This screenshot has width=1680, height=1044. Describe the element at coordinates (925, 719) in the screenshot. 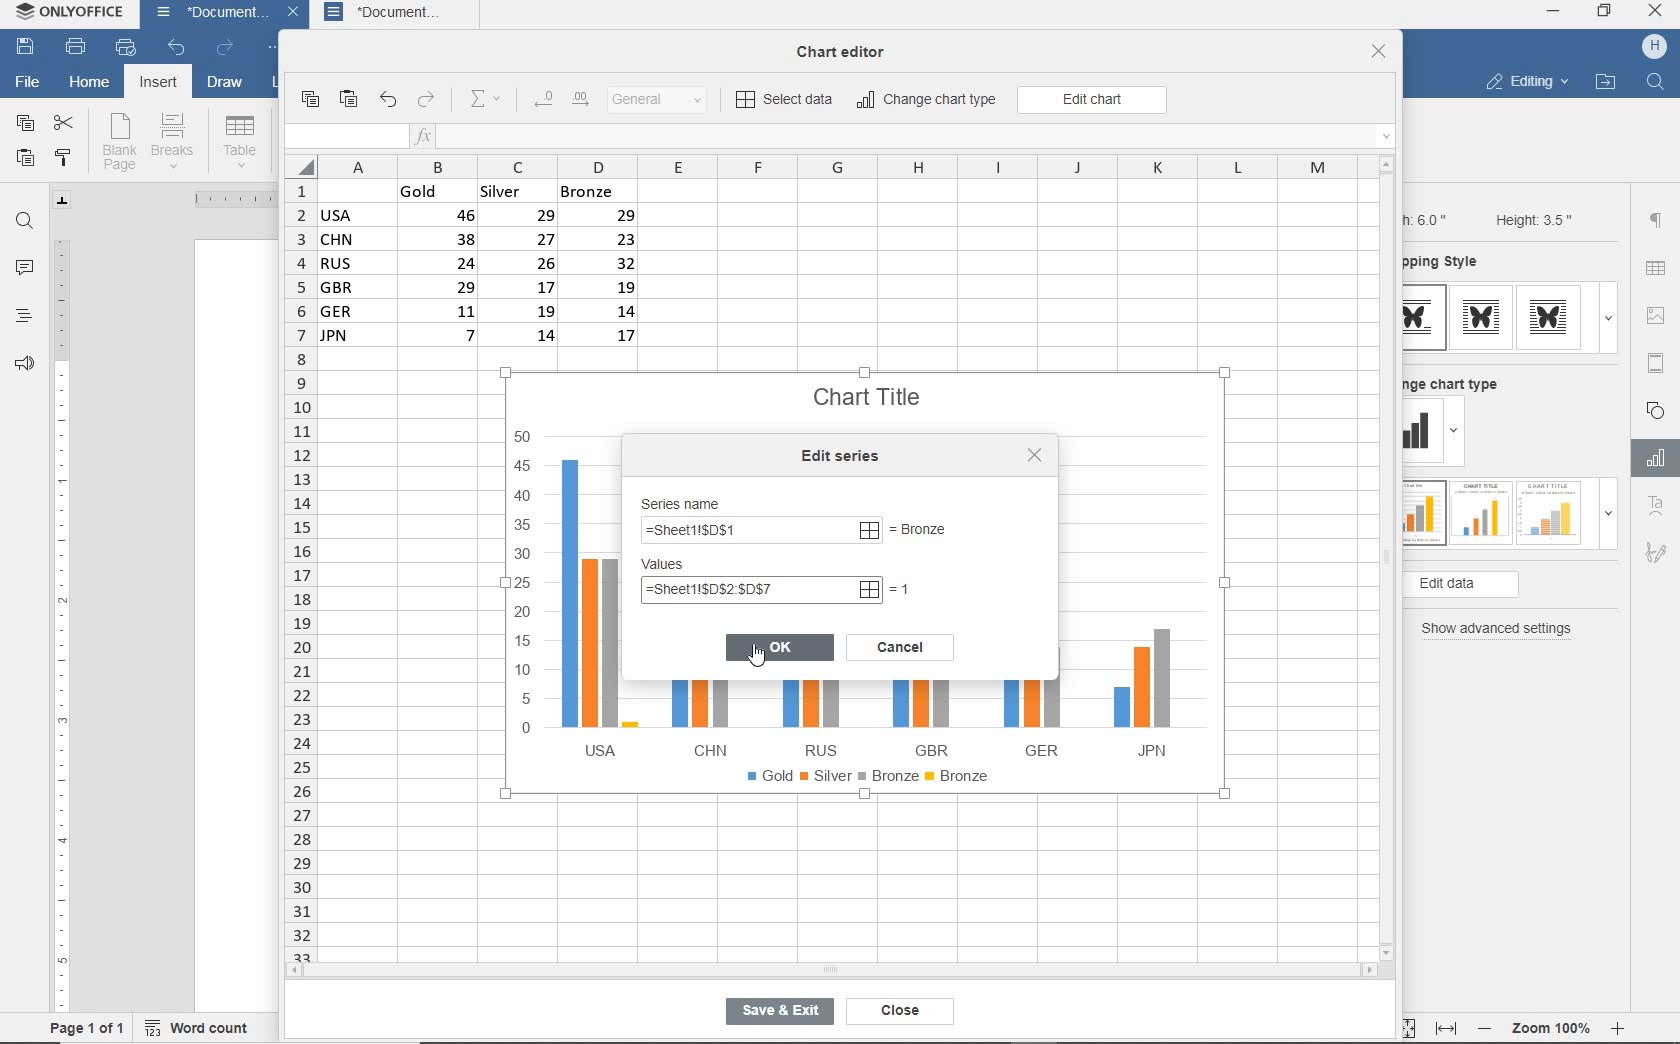

I see `GBR` at that location.